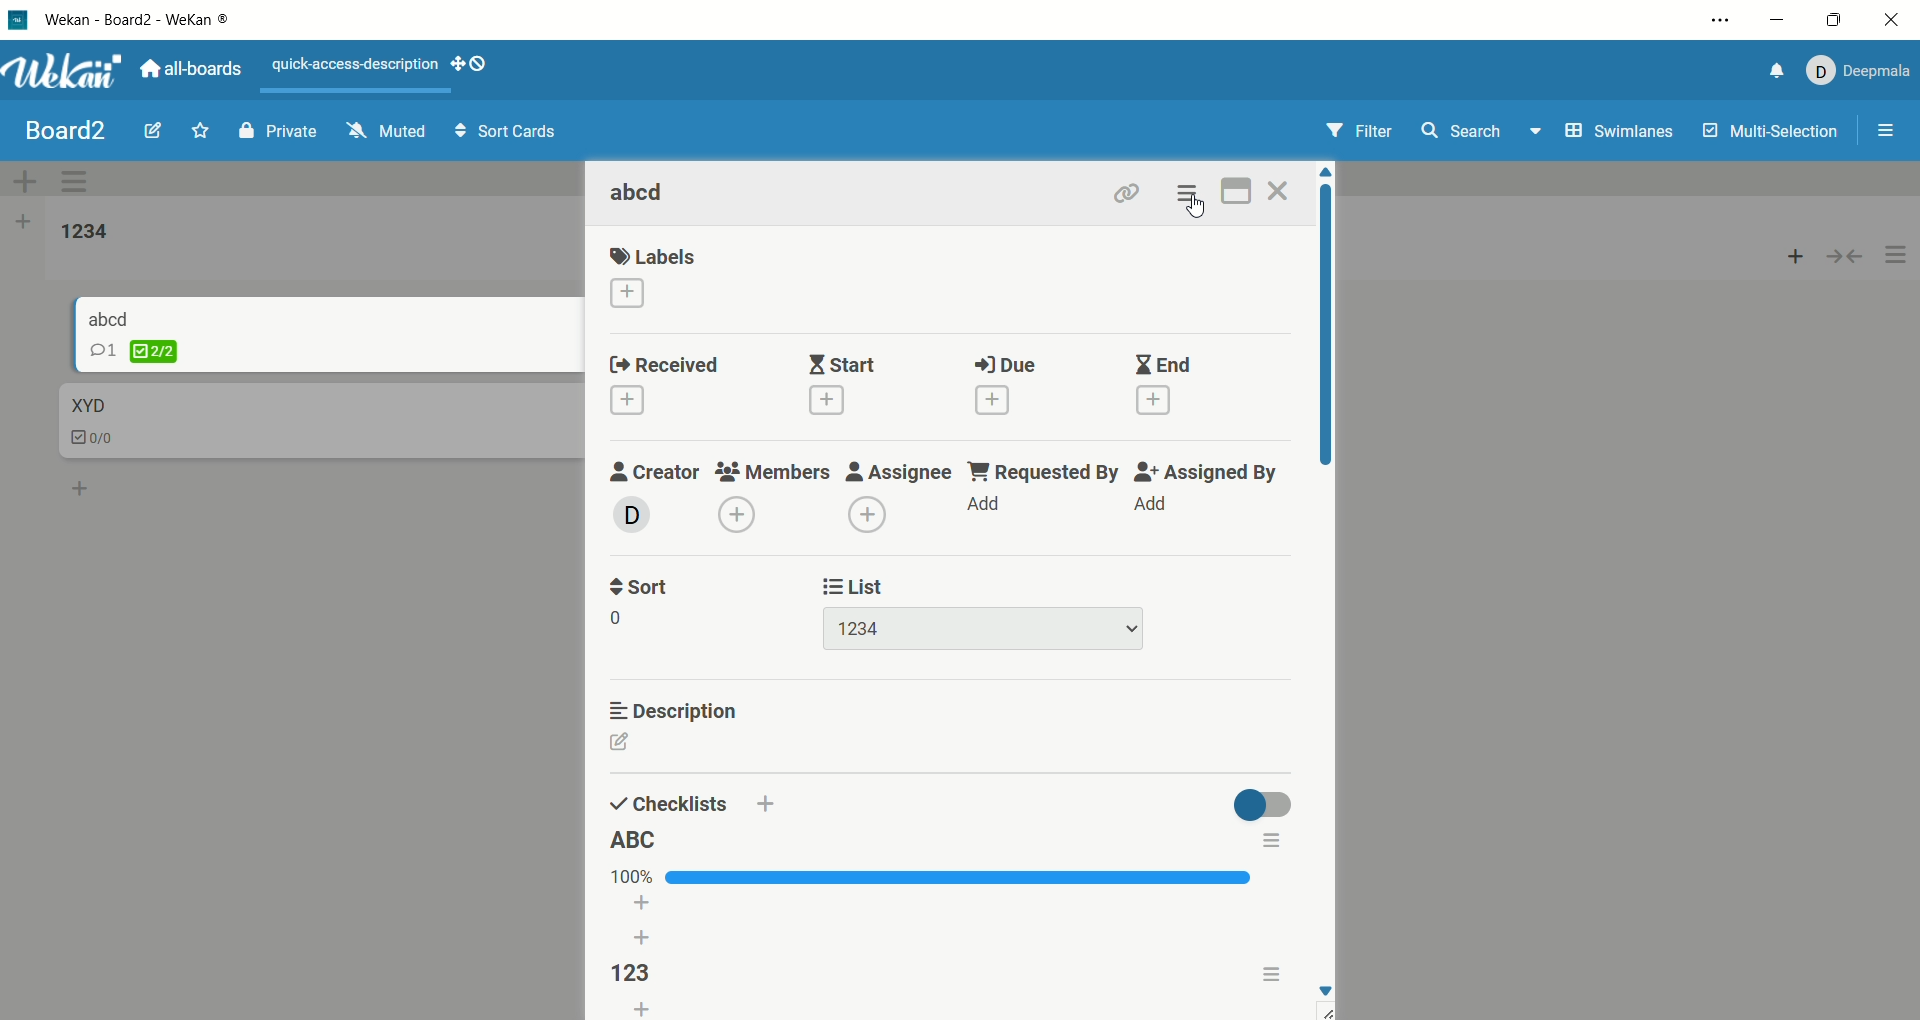  I want to click on swimlanes, so click(1618, 134).